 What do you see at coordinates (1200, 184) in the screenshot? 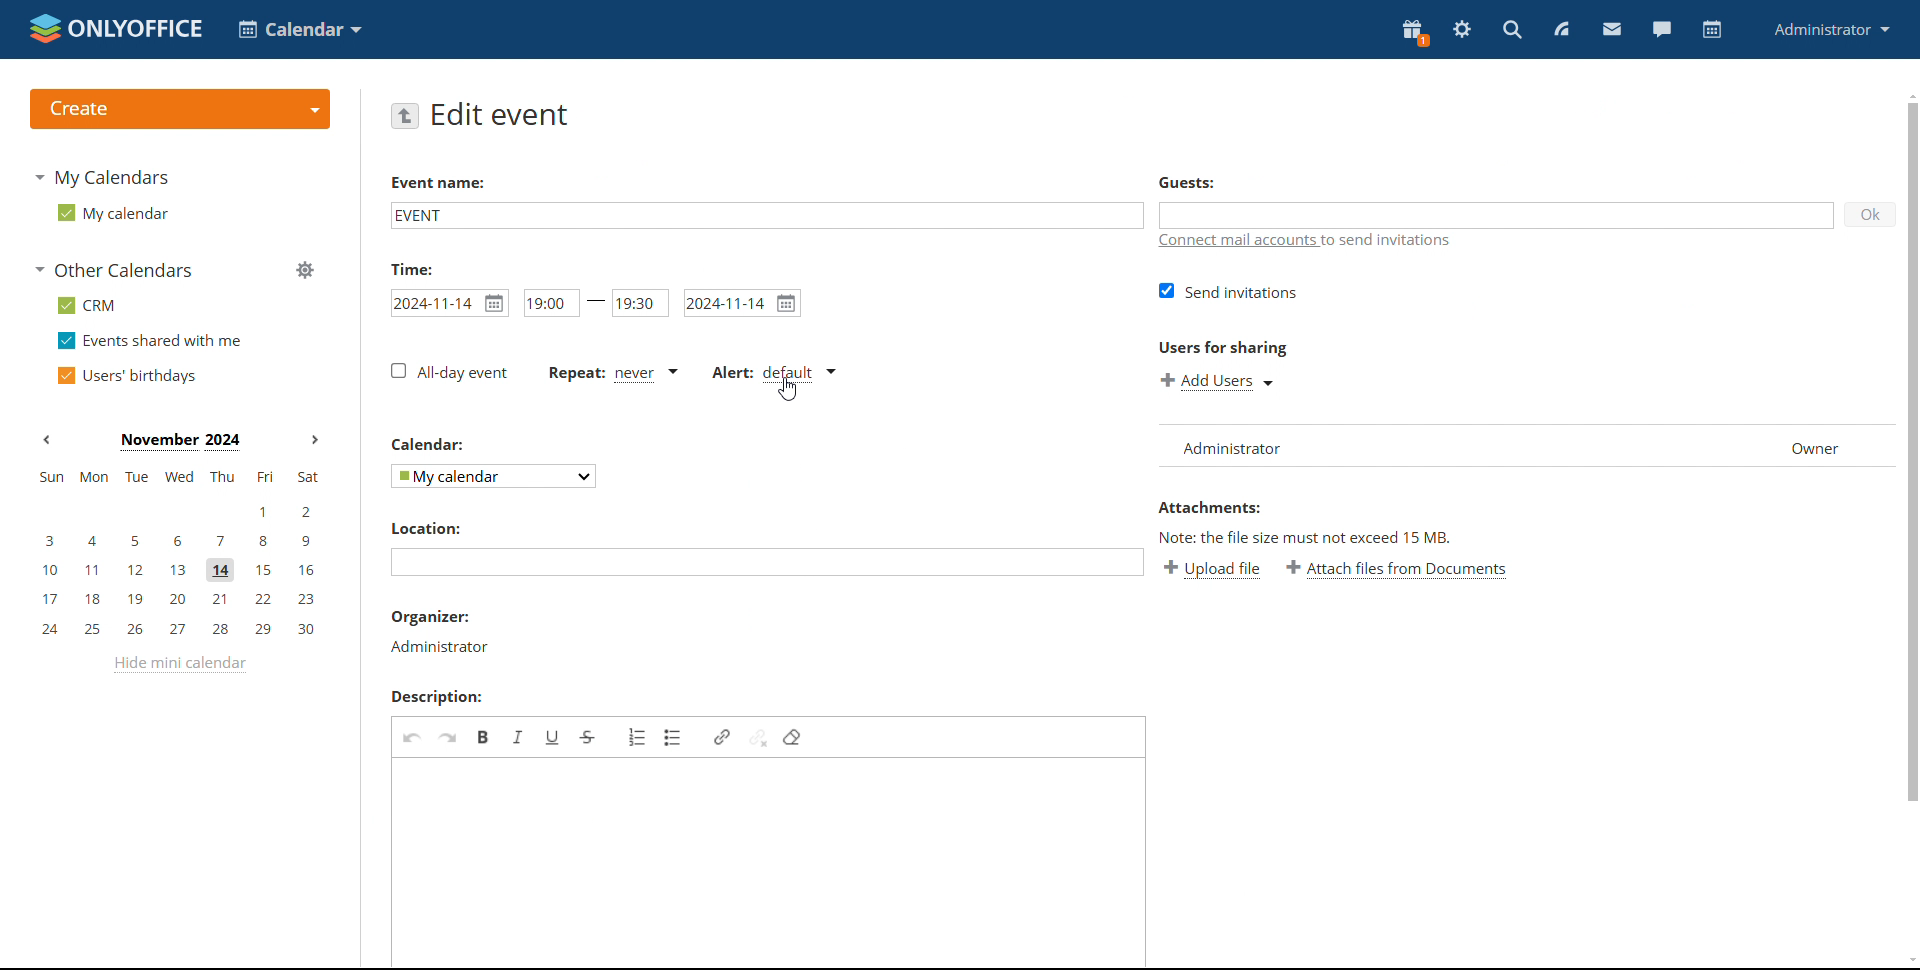
I see `guest:` at bounding box center [1200, 184].